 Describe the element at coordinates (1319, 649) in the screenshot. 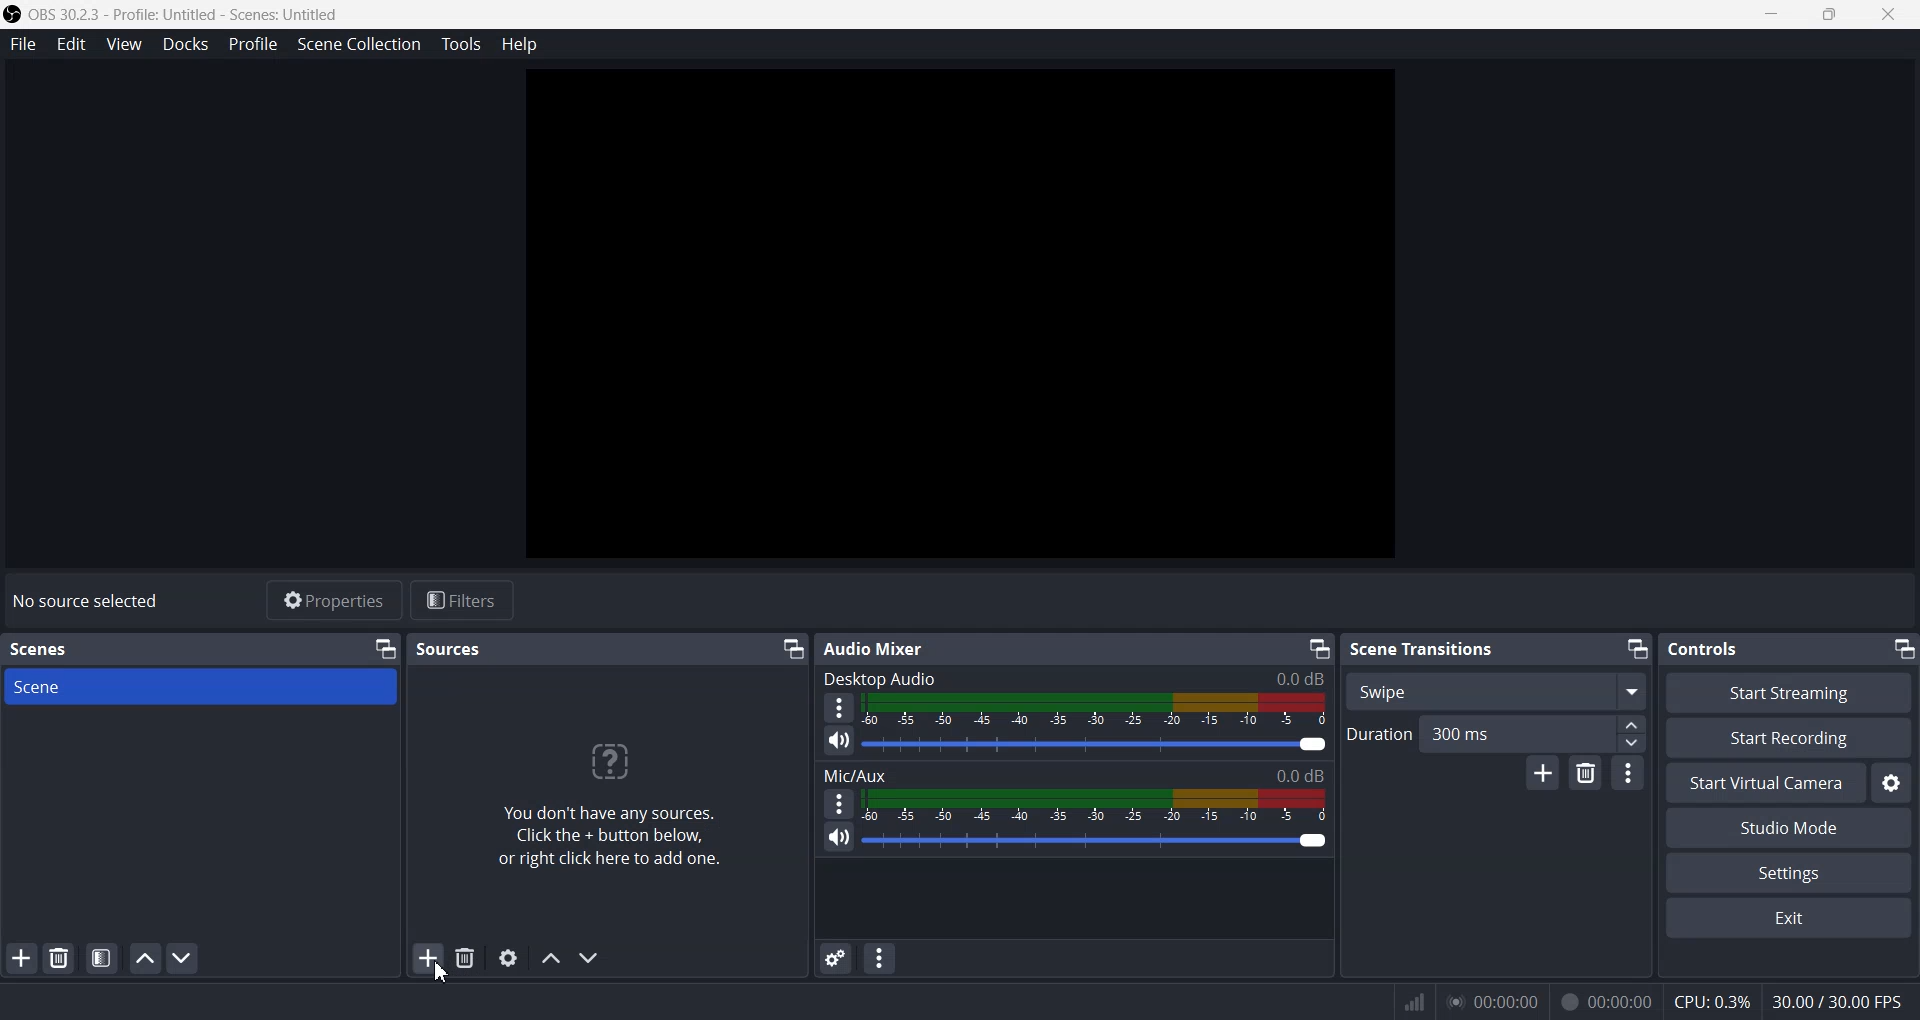

I see `Minimize` at that location.